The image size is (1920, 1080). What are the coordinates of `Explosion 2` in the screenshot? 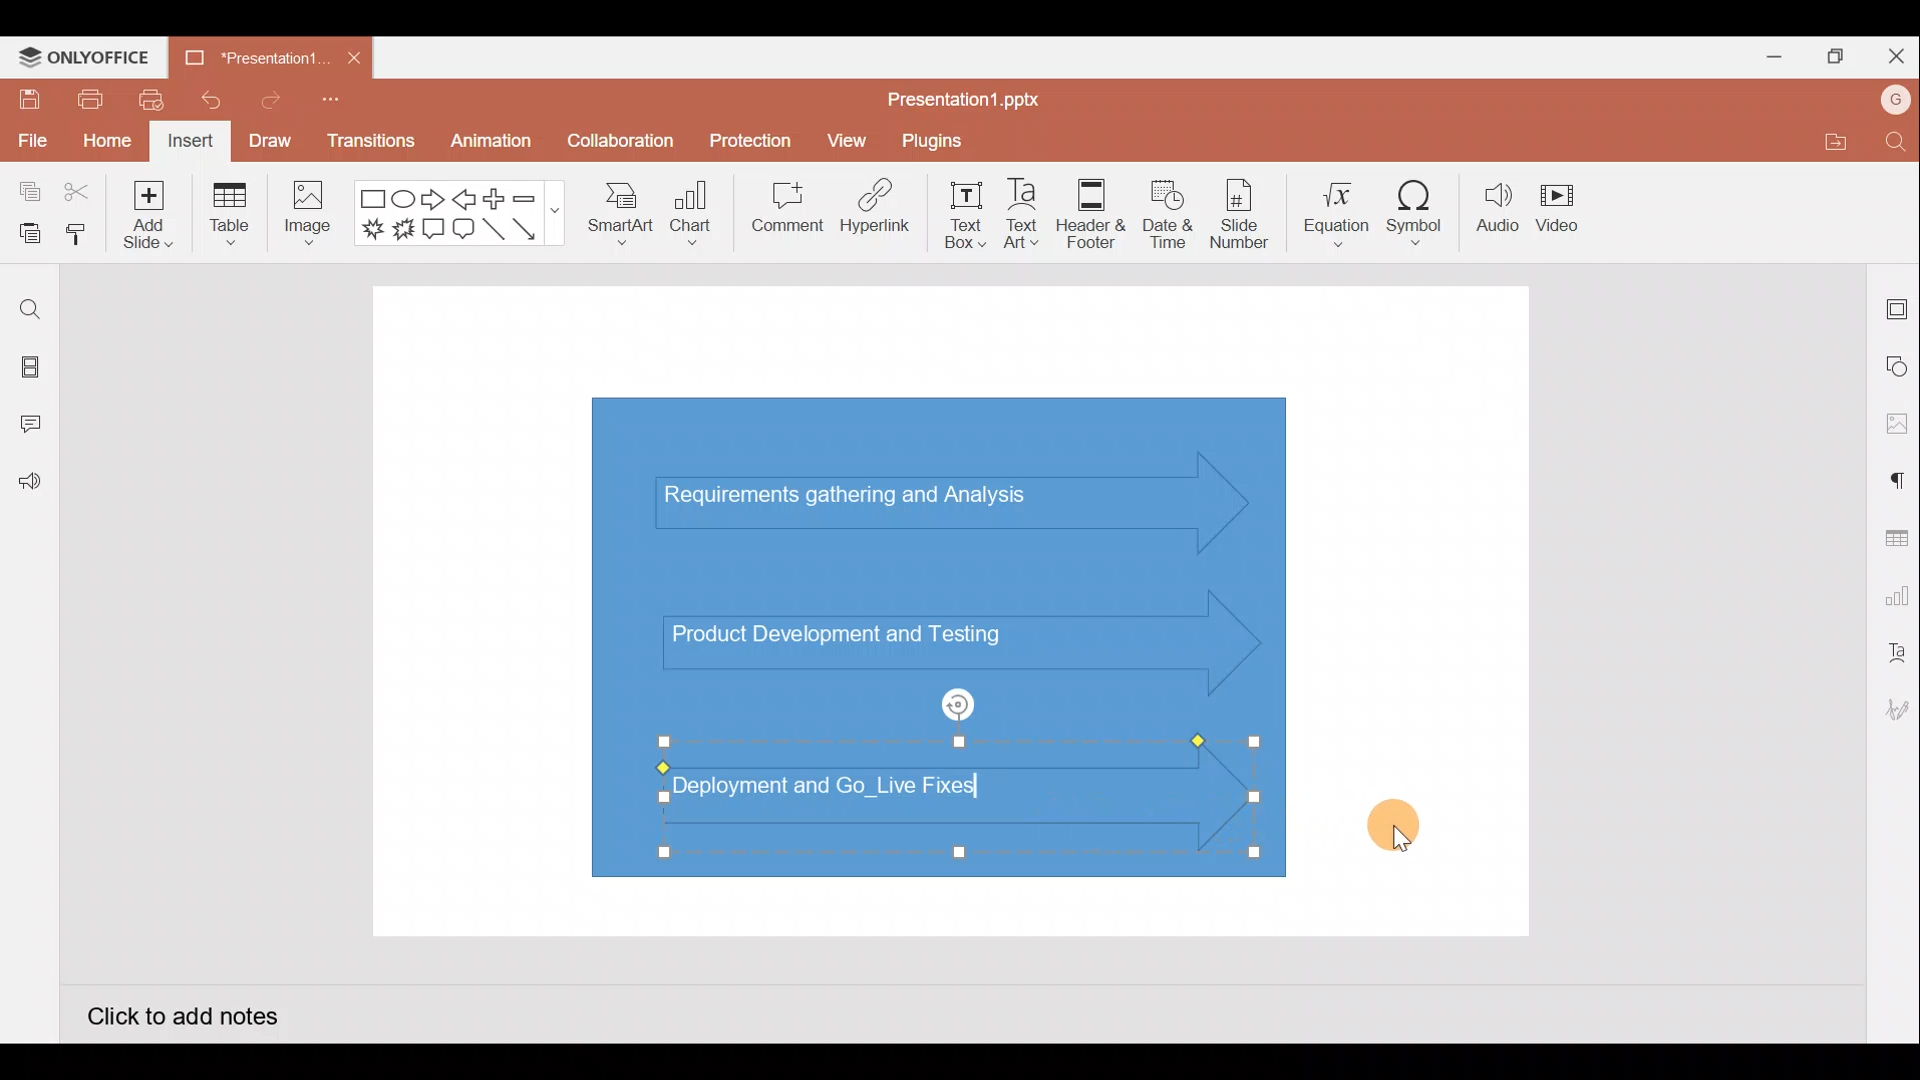 It's located at (404, 231).